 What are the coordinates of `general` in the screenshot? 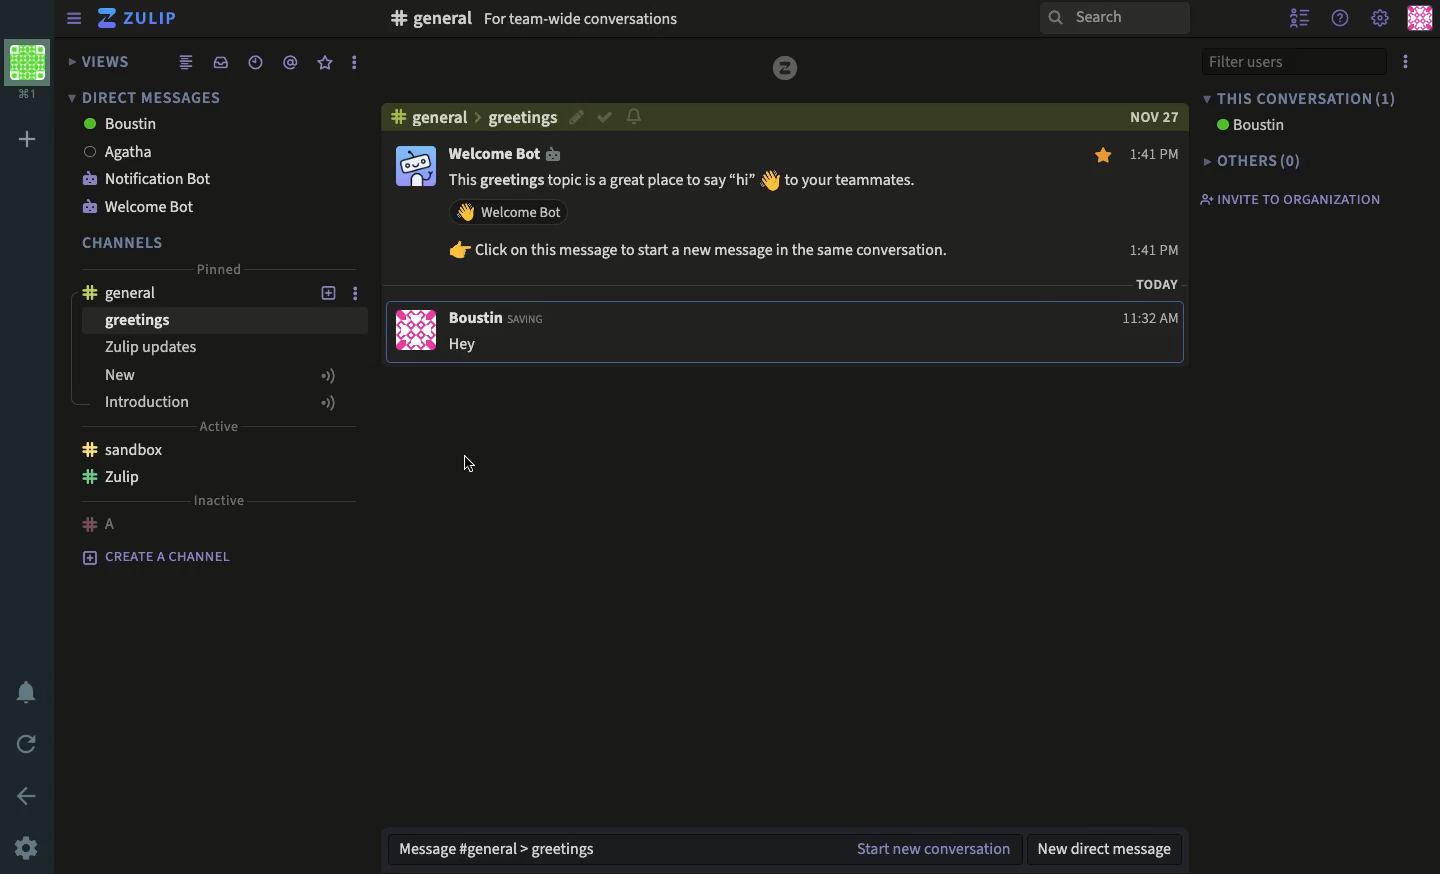 It's located at (467, 116).